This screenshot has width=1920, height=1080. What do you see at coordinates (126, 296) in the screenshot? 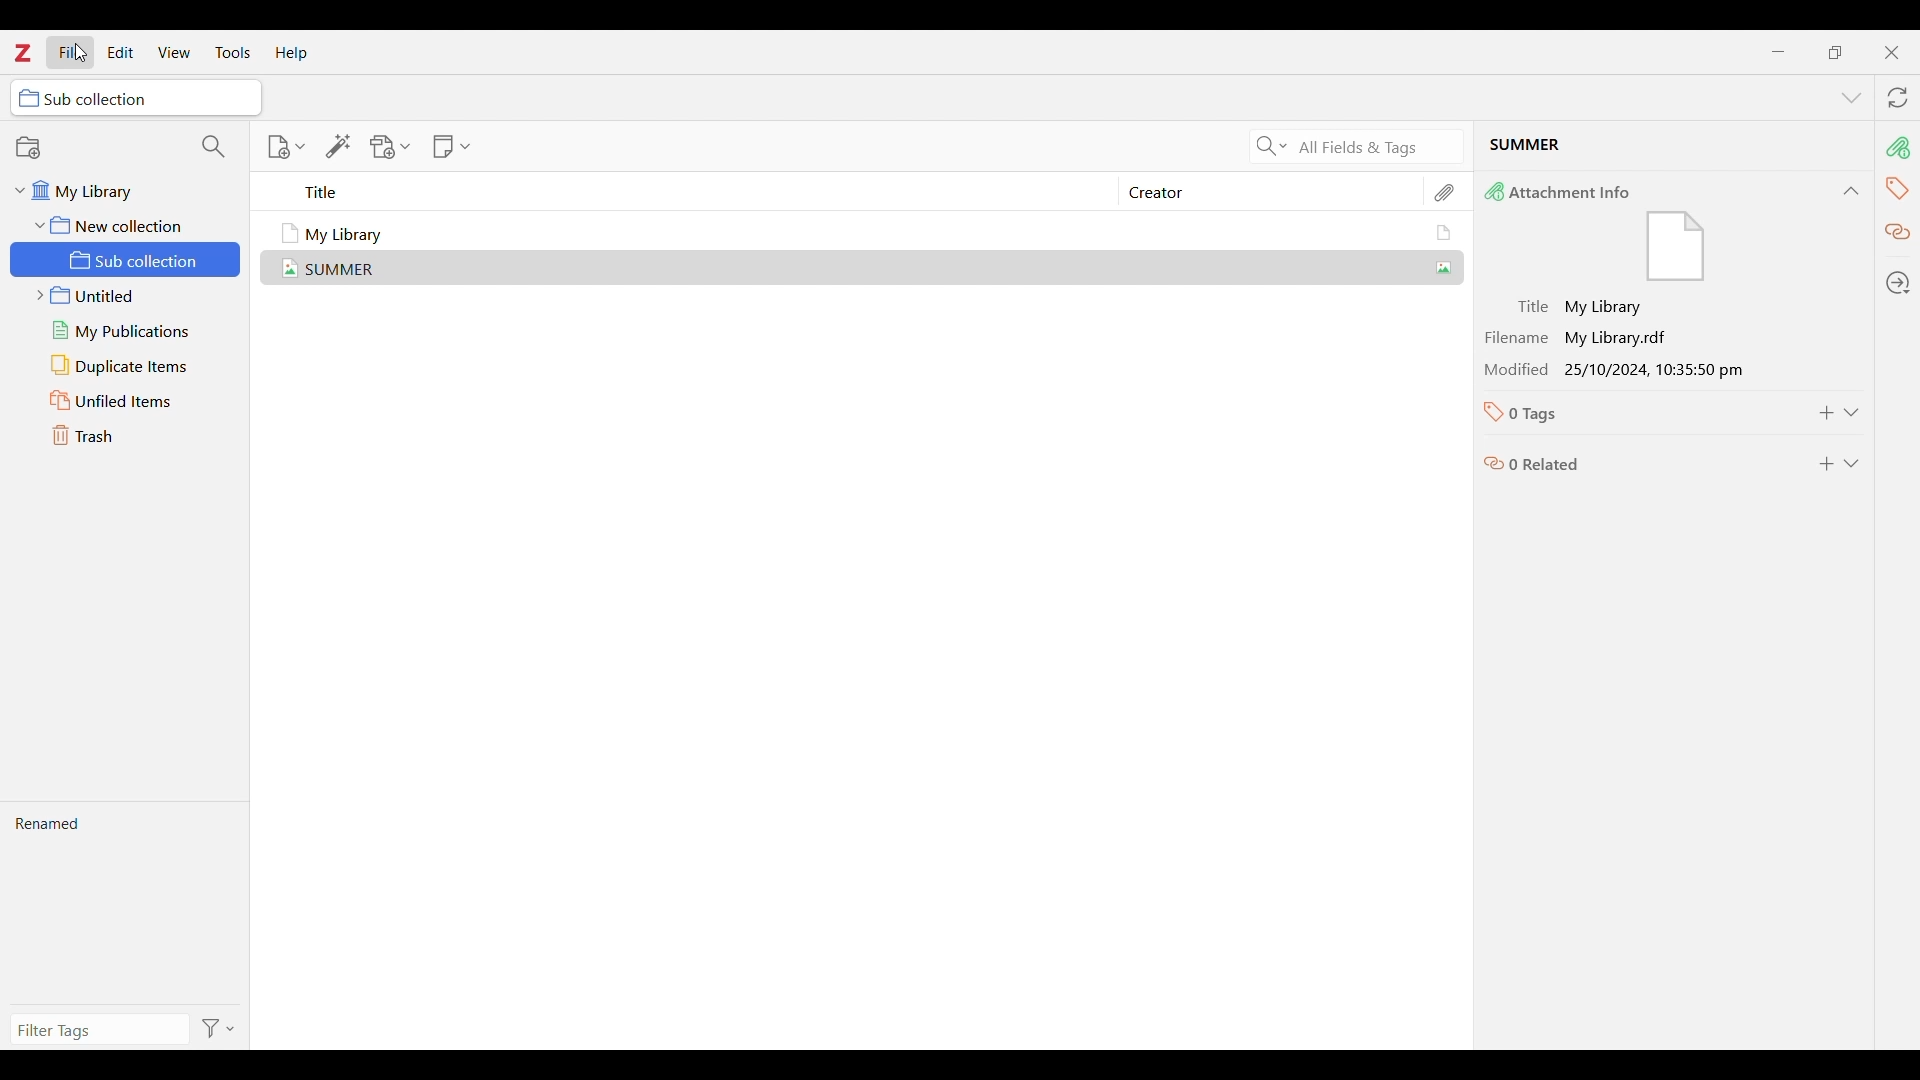
I see `Untitled` at bounding box center [126, 296].